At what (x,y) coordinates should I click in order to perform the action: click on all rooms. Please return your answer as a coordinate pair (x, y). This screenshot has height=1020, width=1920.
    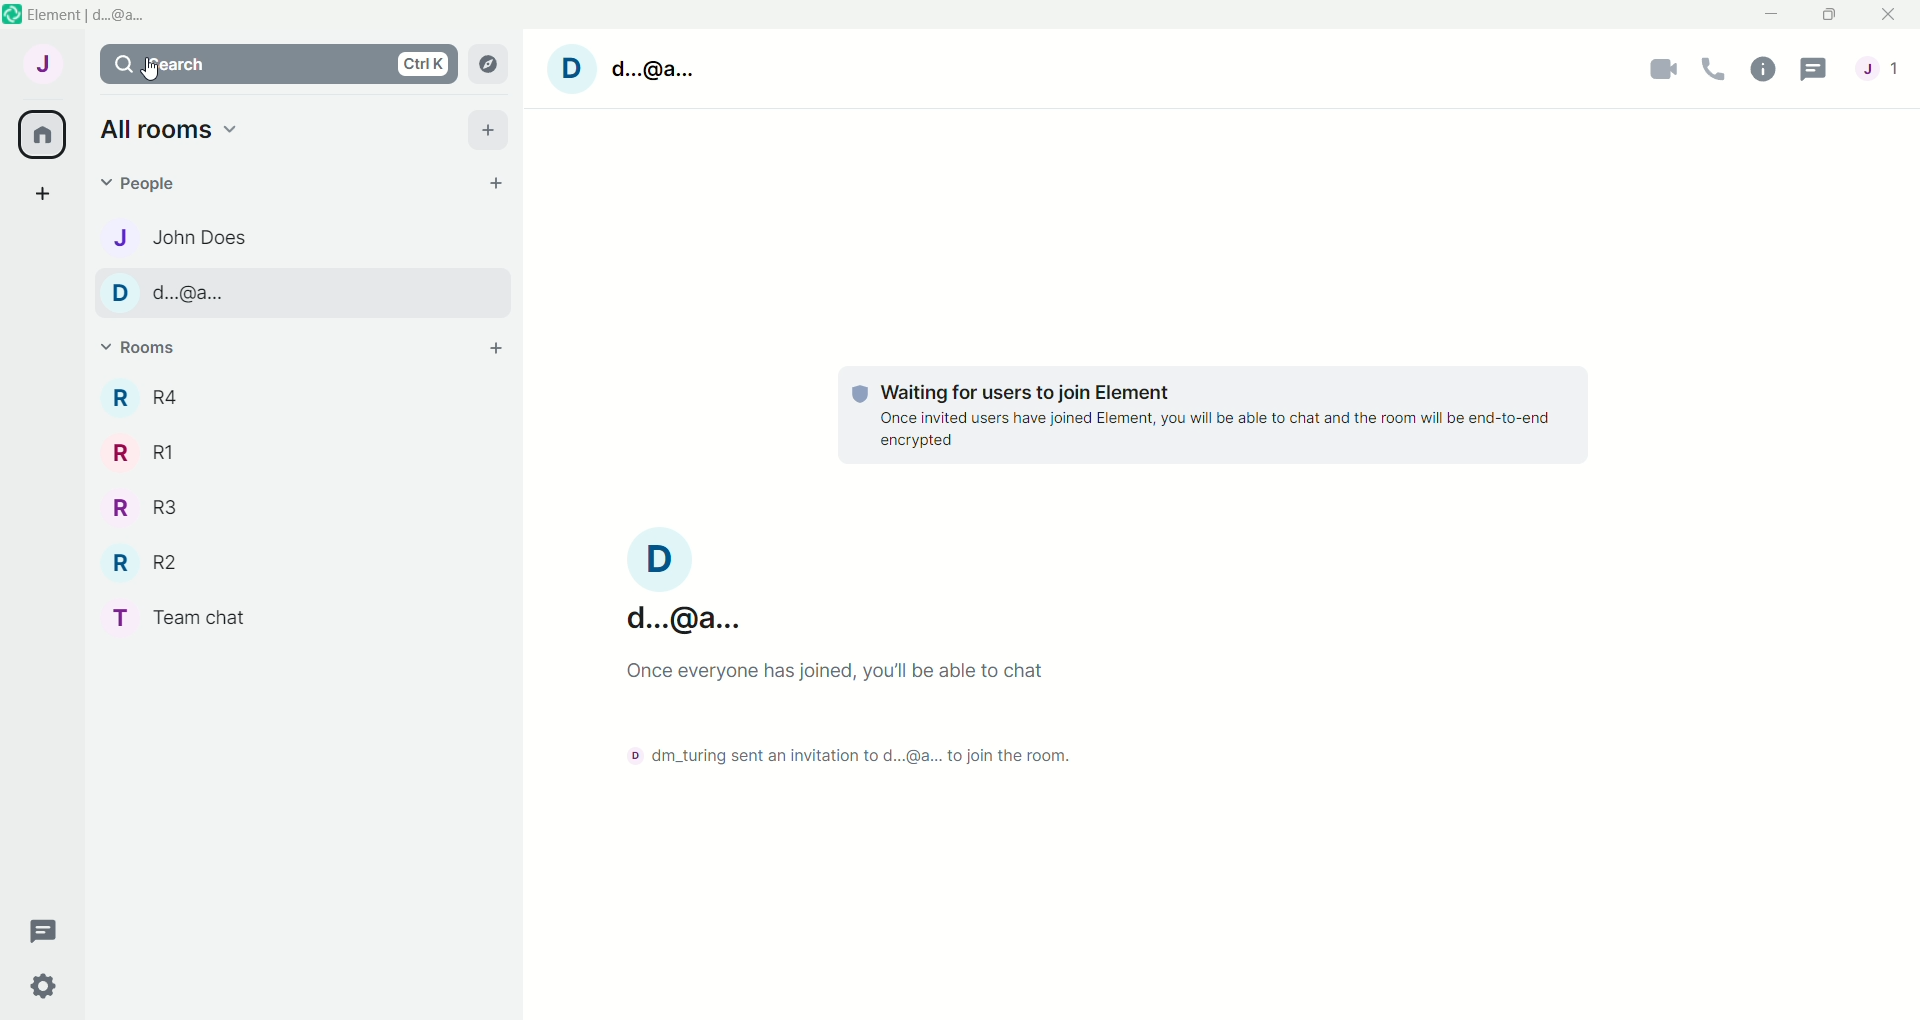
    Looking at the image, I should click on (38, 134).